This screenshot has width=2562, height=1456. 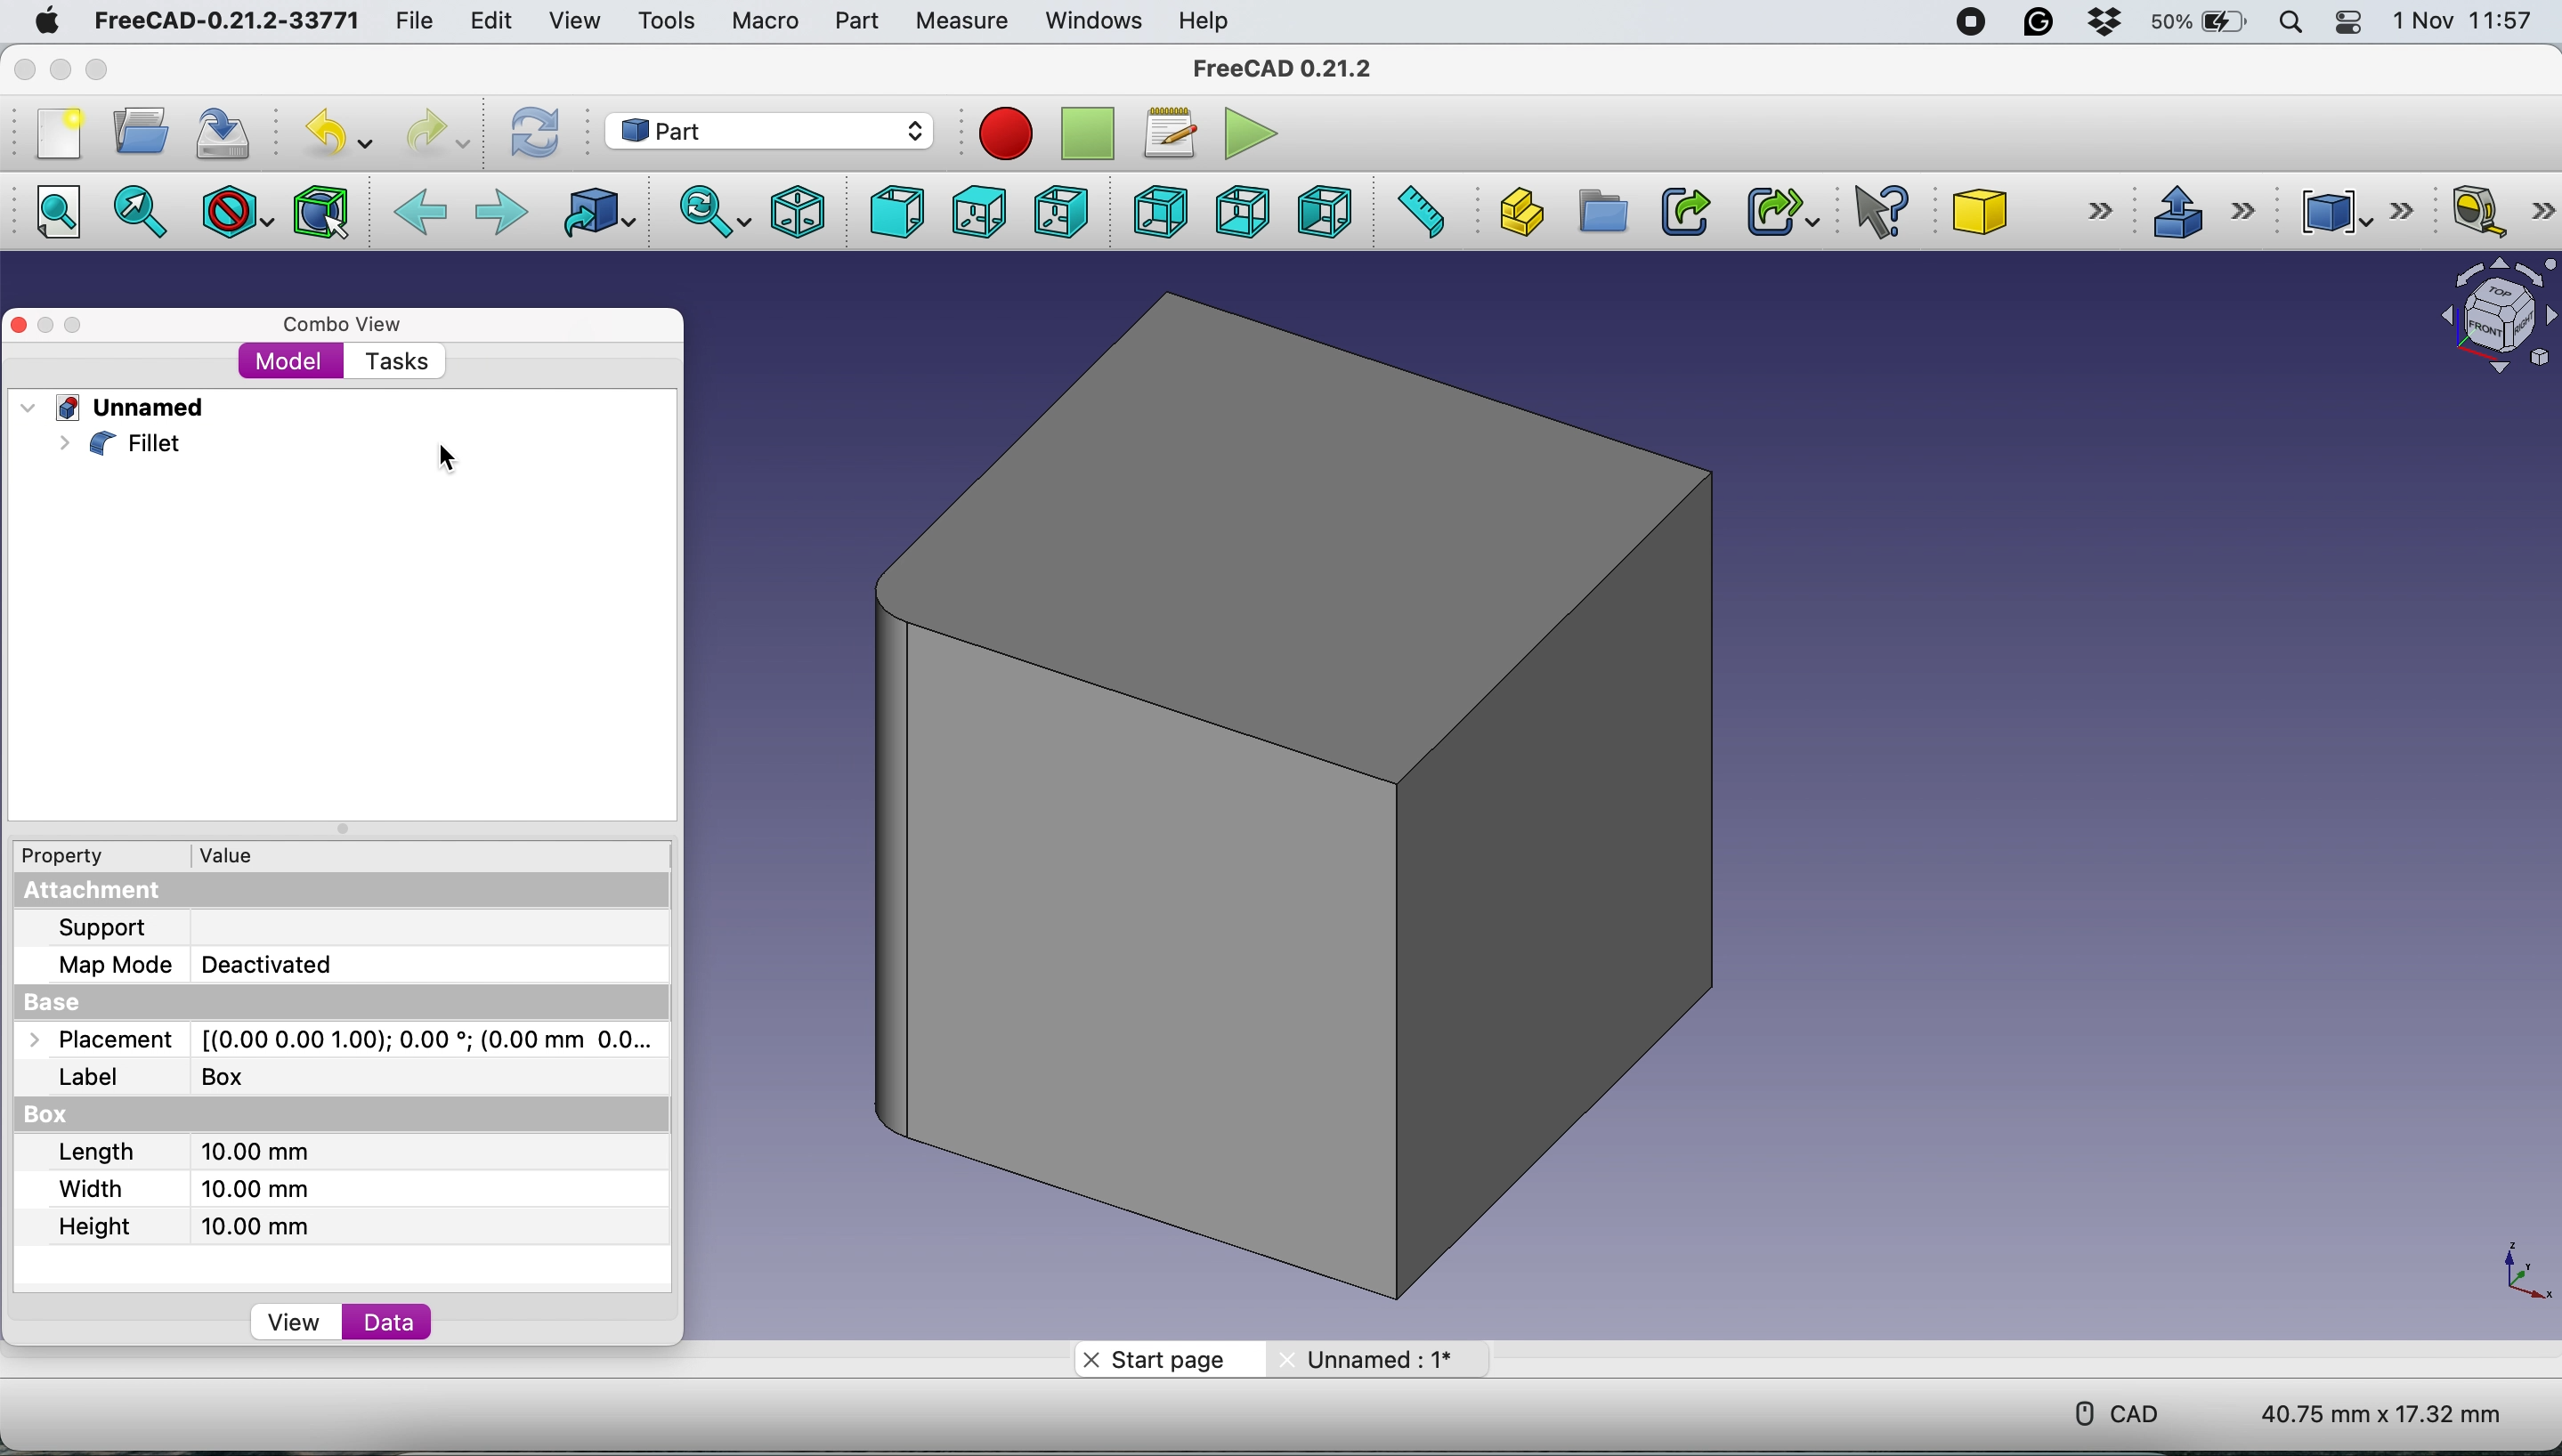 I want to click on view, so click(x=298, y=1322).